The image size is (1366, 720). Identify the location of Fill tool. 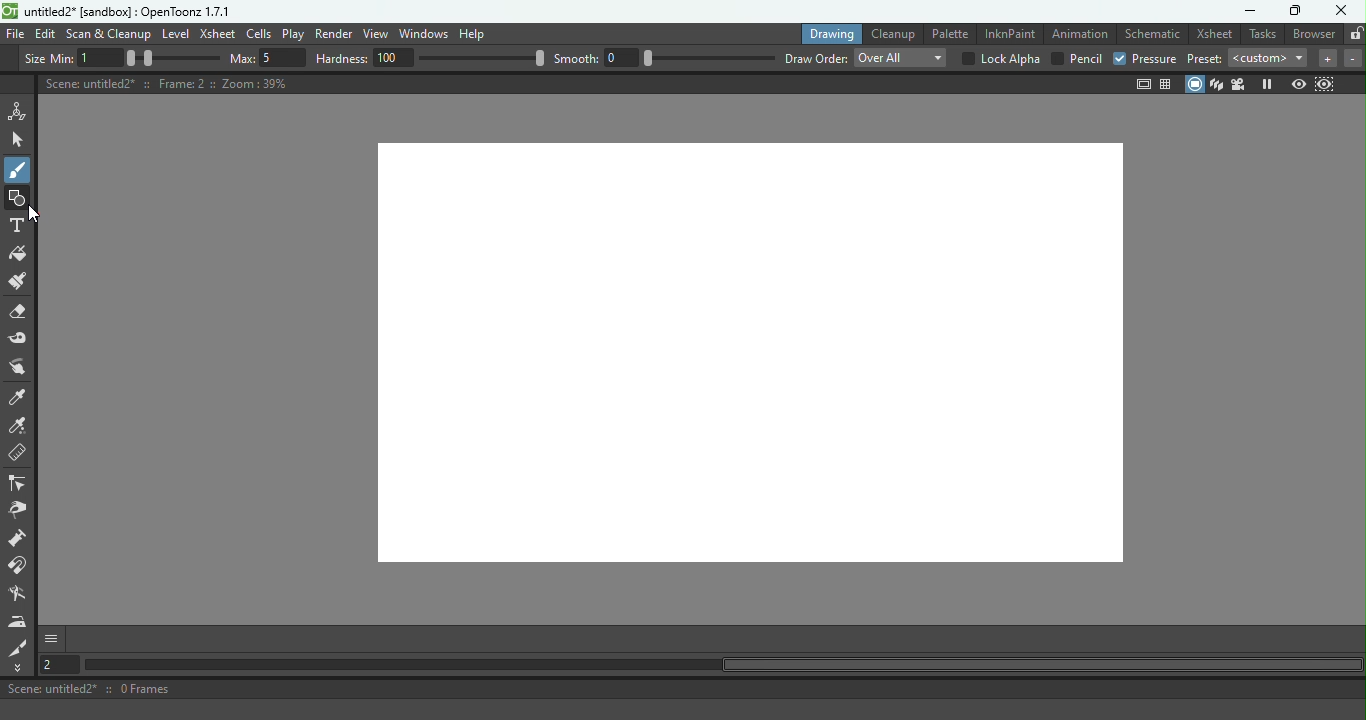
(22, 254).